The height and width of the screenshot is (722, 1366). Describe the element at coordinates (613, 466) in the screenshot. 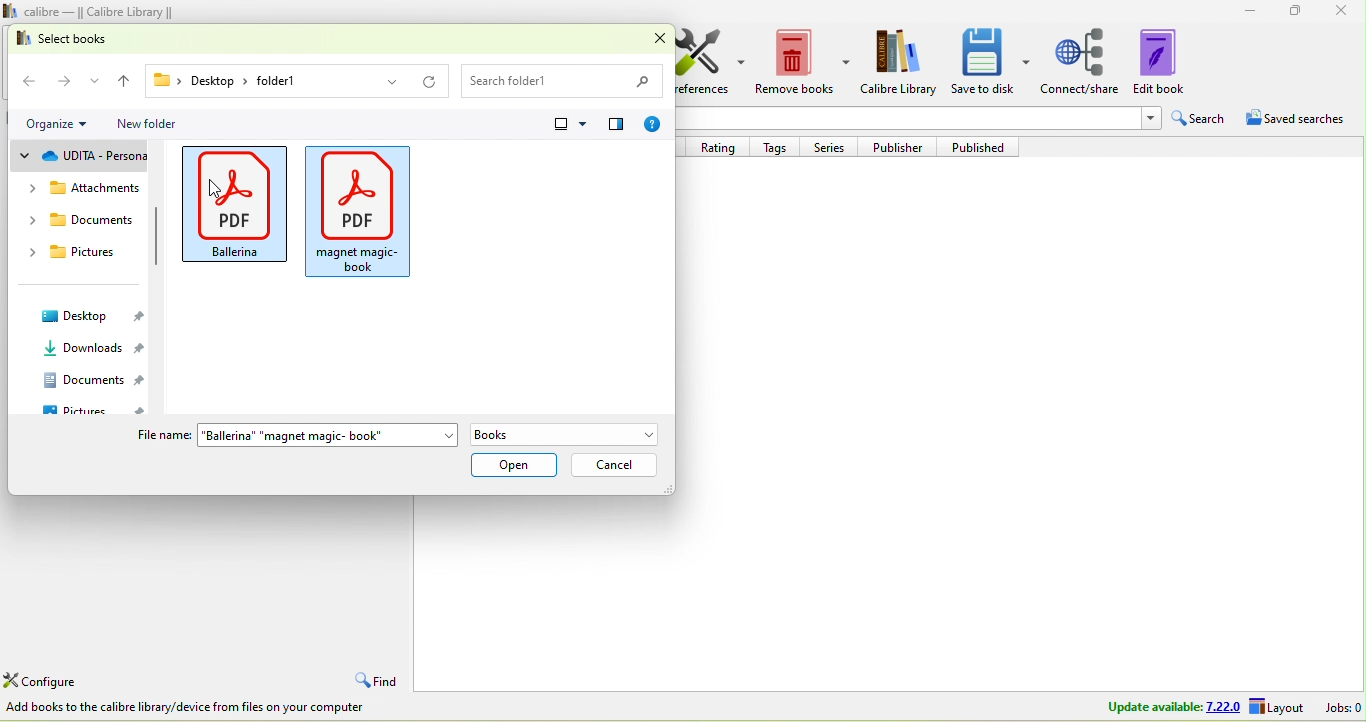

I see `cancel` at that location.